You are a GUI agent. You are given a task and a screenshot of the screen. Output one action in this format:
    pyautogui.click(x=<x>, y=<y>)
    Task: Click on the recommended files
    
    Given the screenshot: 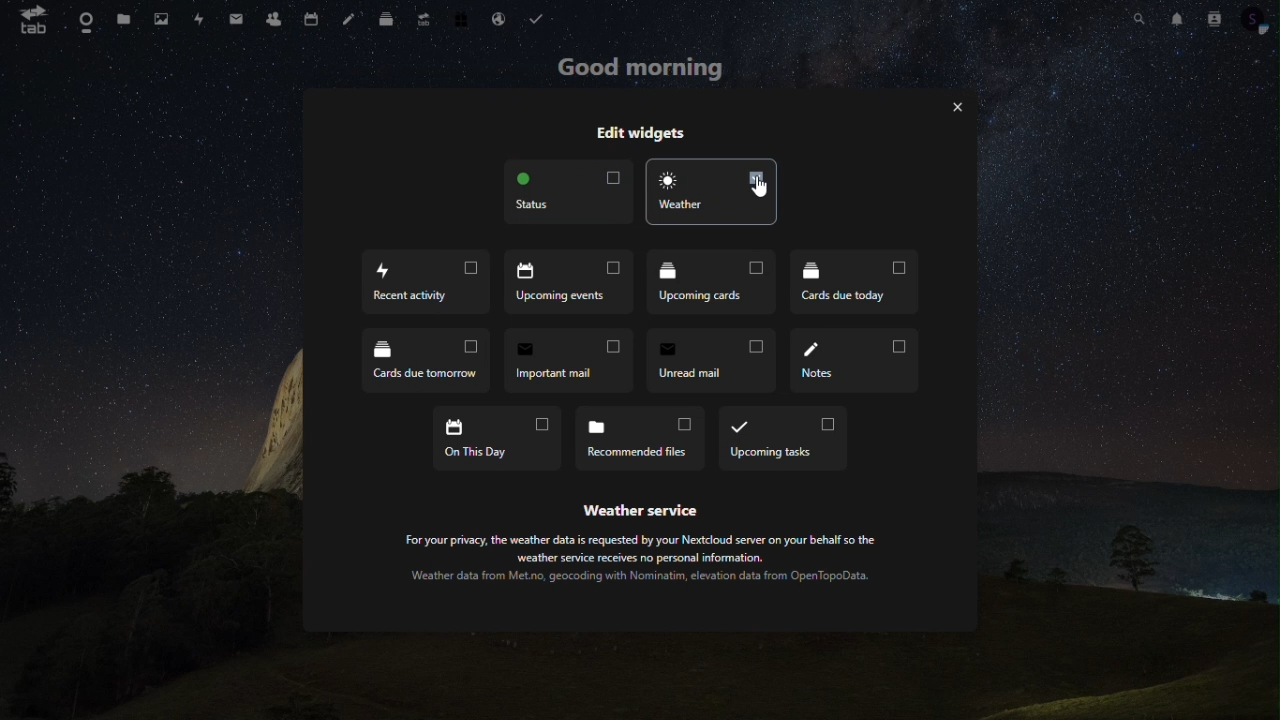 What is the action you would take?
    pyautogui.click(x=644, y=438)
    